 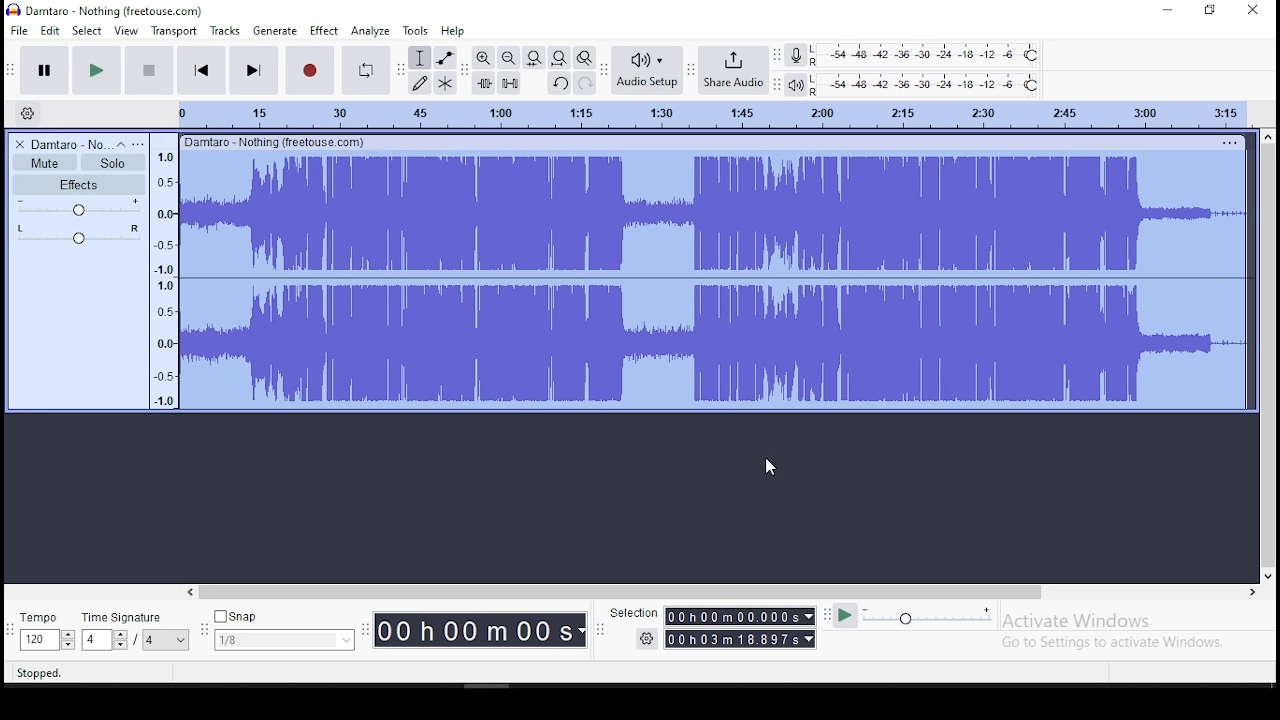 What do you see at coordinates (77, 208) in the screenshot?
I see `volume` at bounding box center [77, 208].